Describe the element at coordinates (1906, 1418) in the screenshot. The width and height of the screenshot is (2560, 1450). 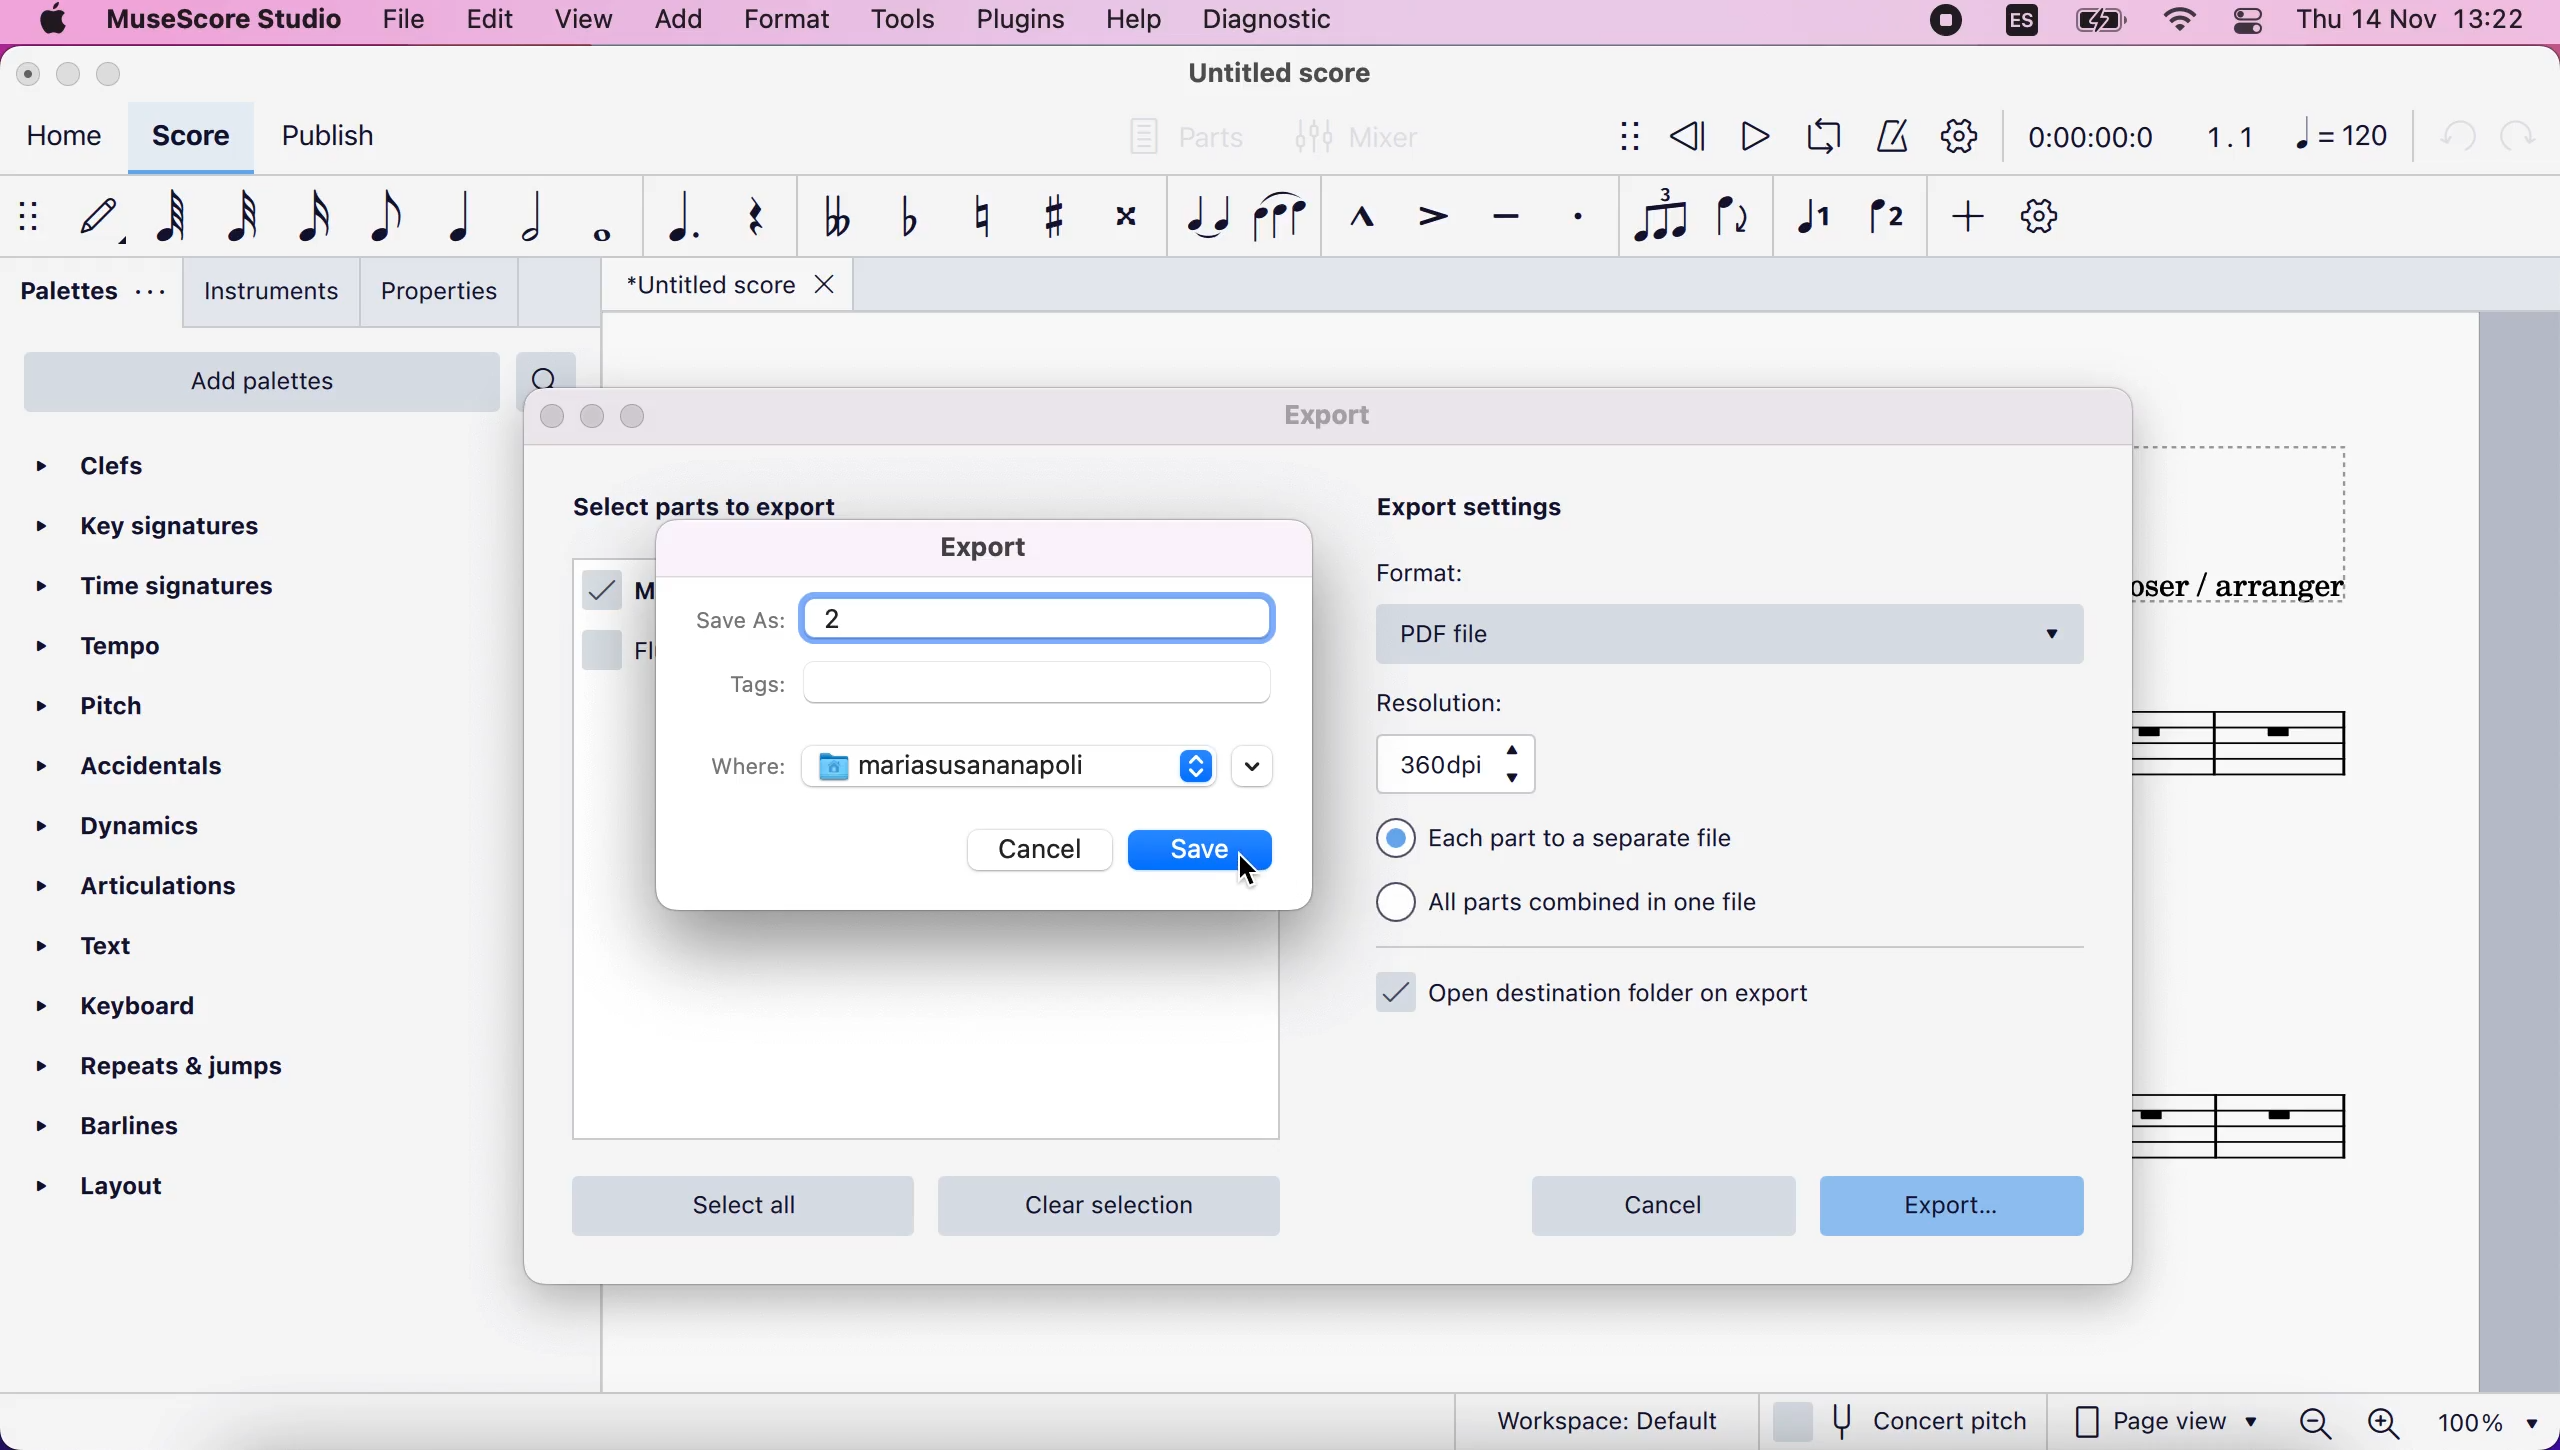
I see `concert pitch` at that location.